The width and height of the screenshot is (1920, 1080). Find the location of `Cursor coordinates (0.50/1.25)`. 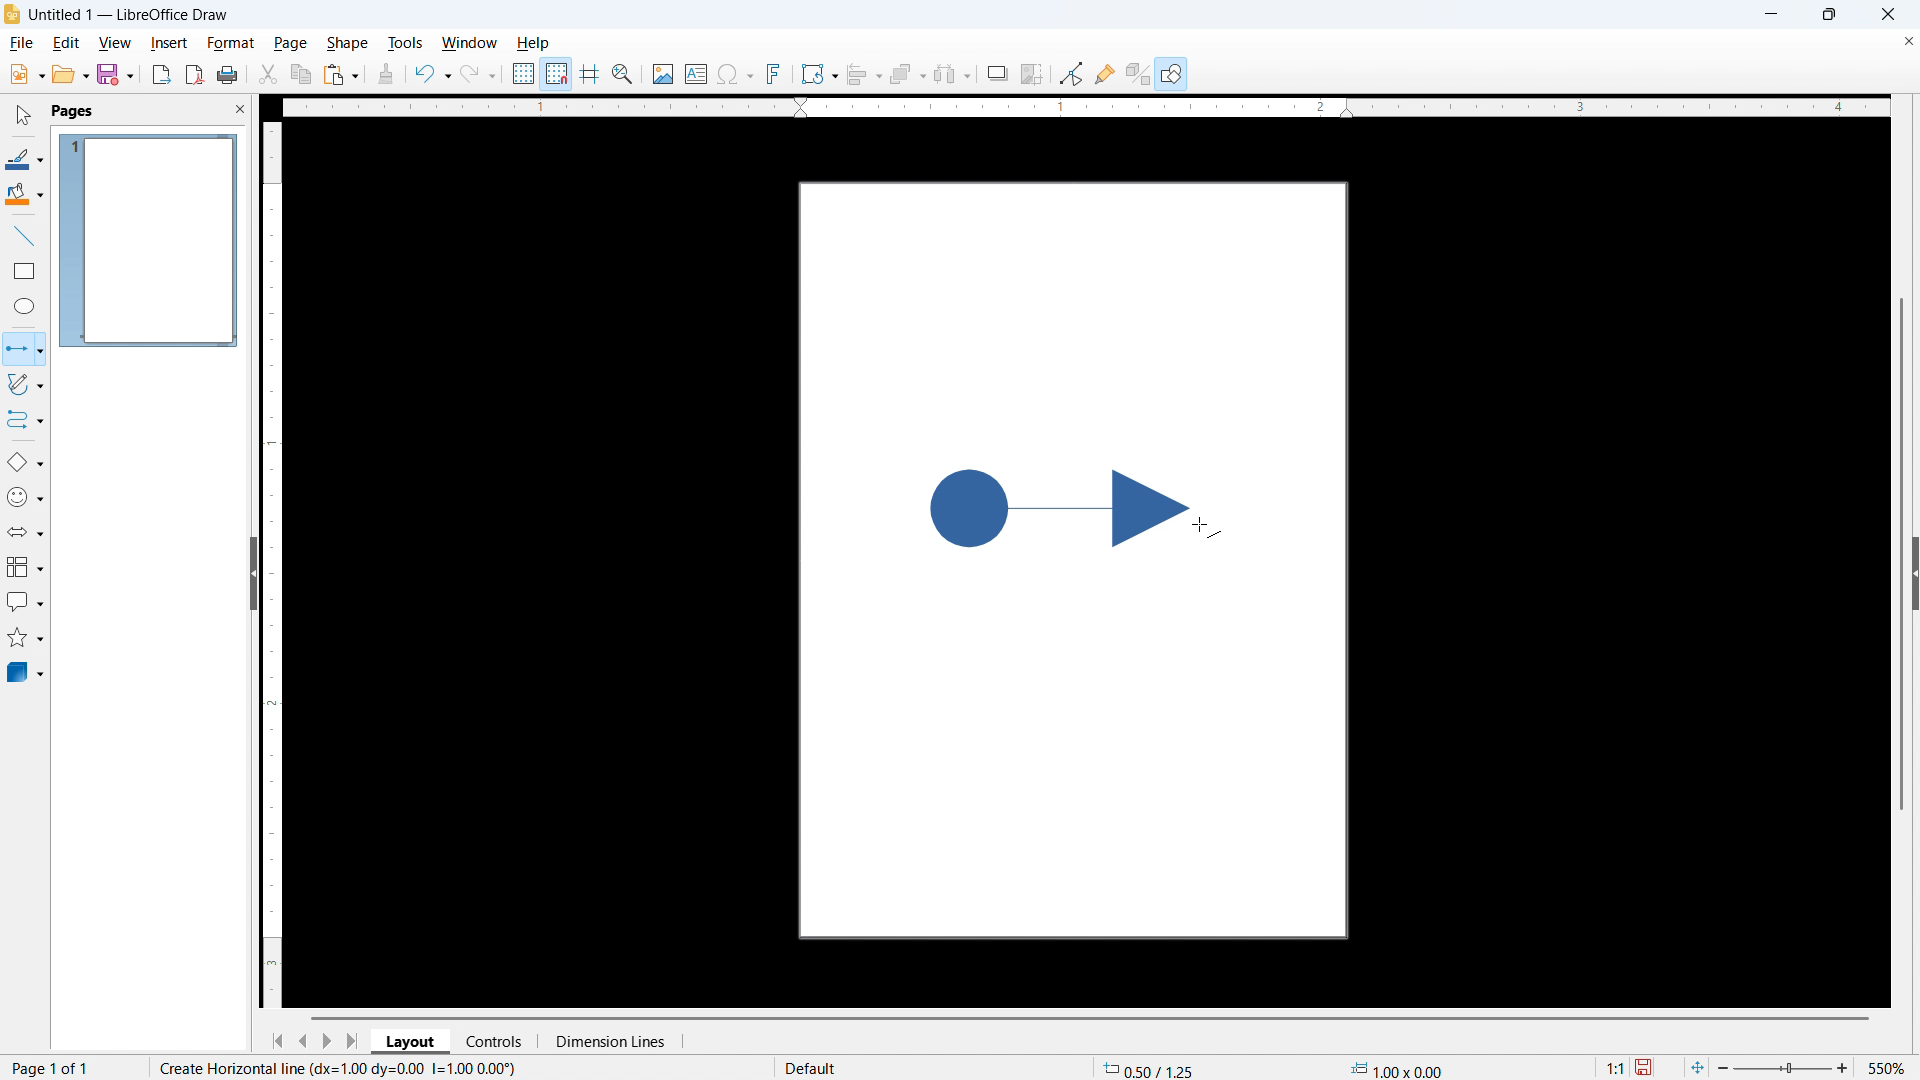

Cursor coordinates (0.50/1.25) is located at coordinates (1149, 1068).